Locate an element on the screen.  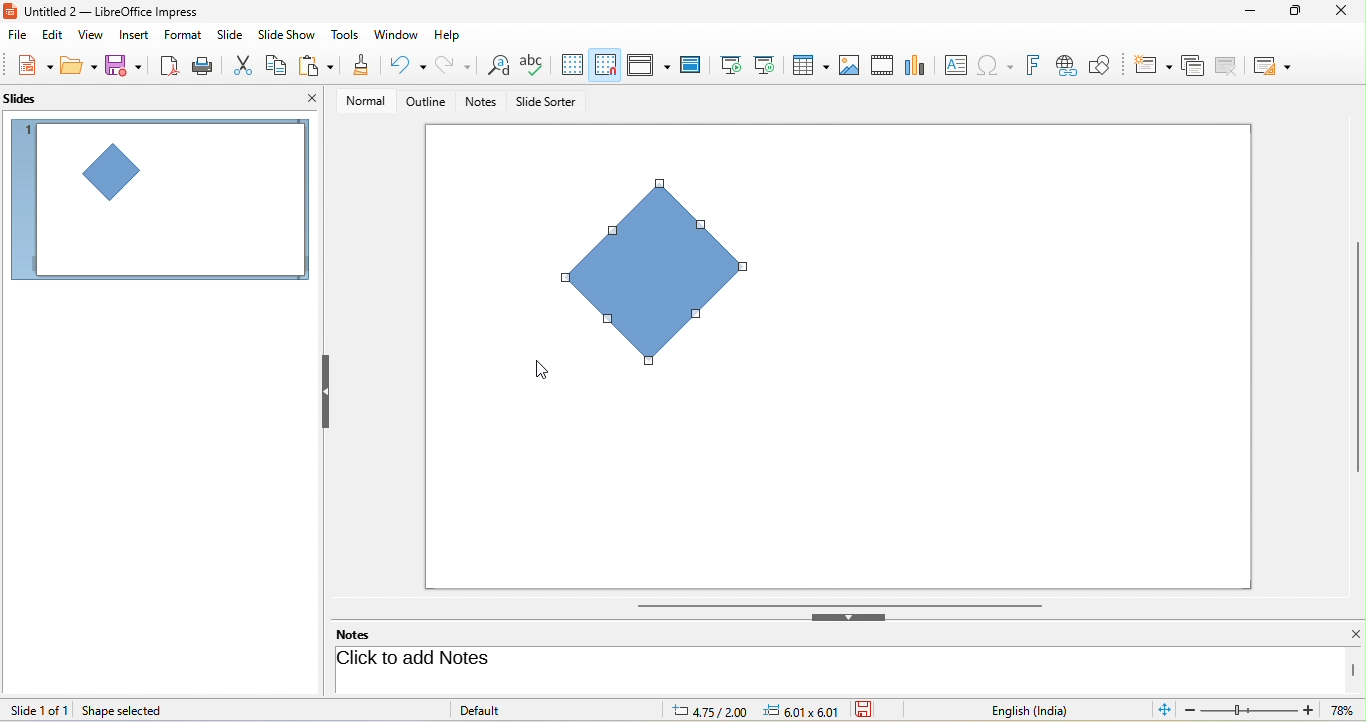
image is located at coordinates (850, 64).